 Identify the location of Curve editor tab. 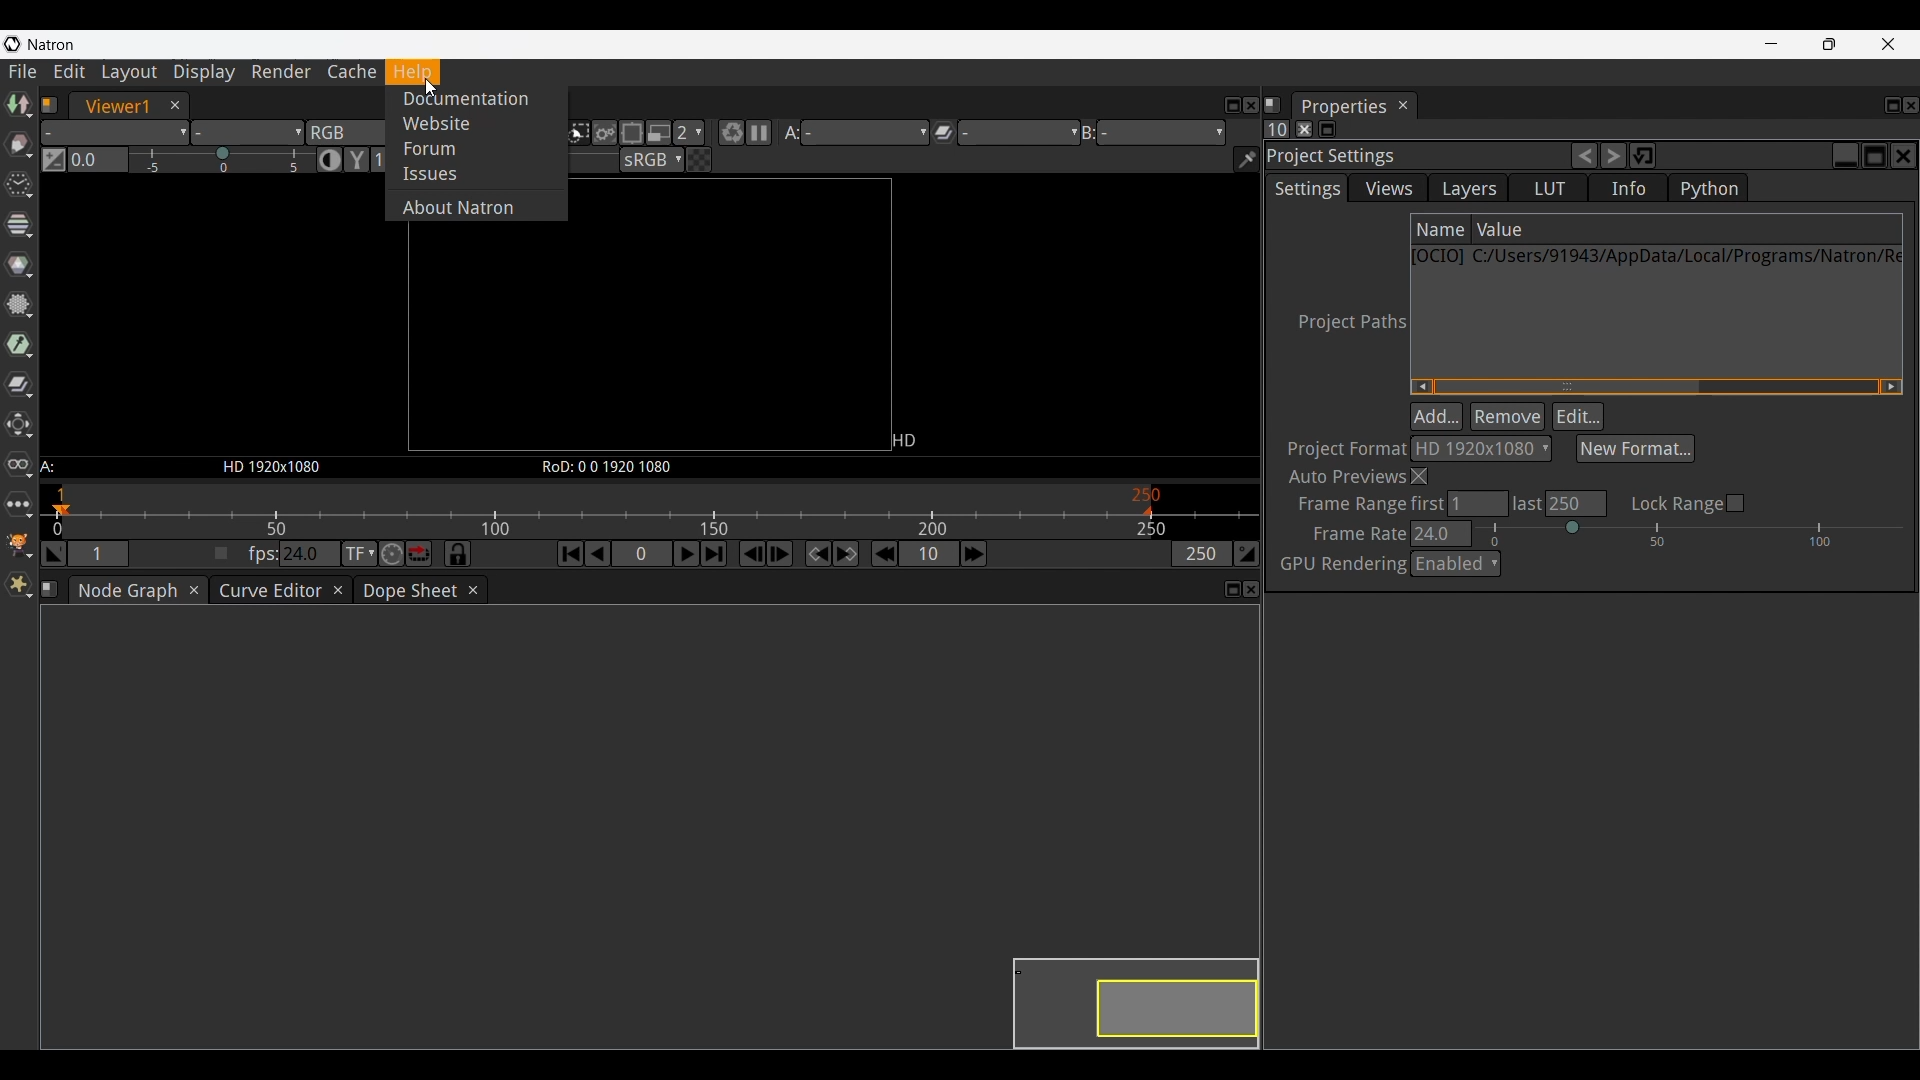
(268, 590).